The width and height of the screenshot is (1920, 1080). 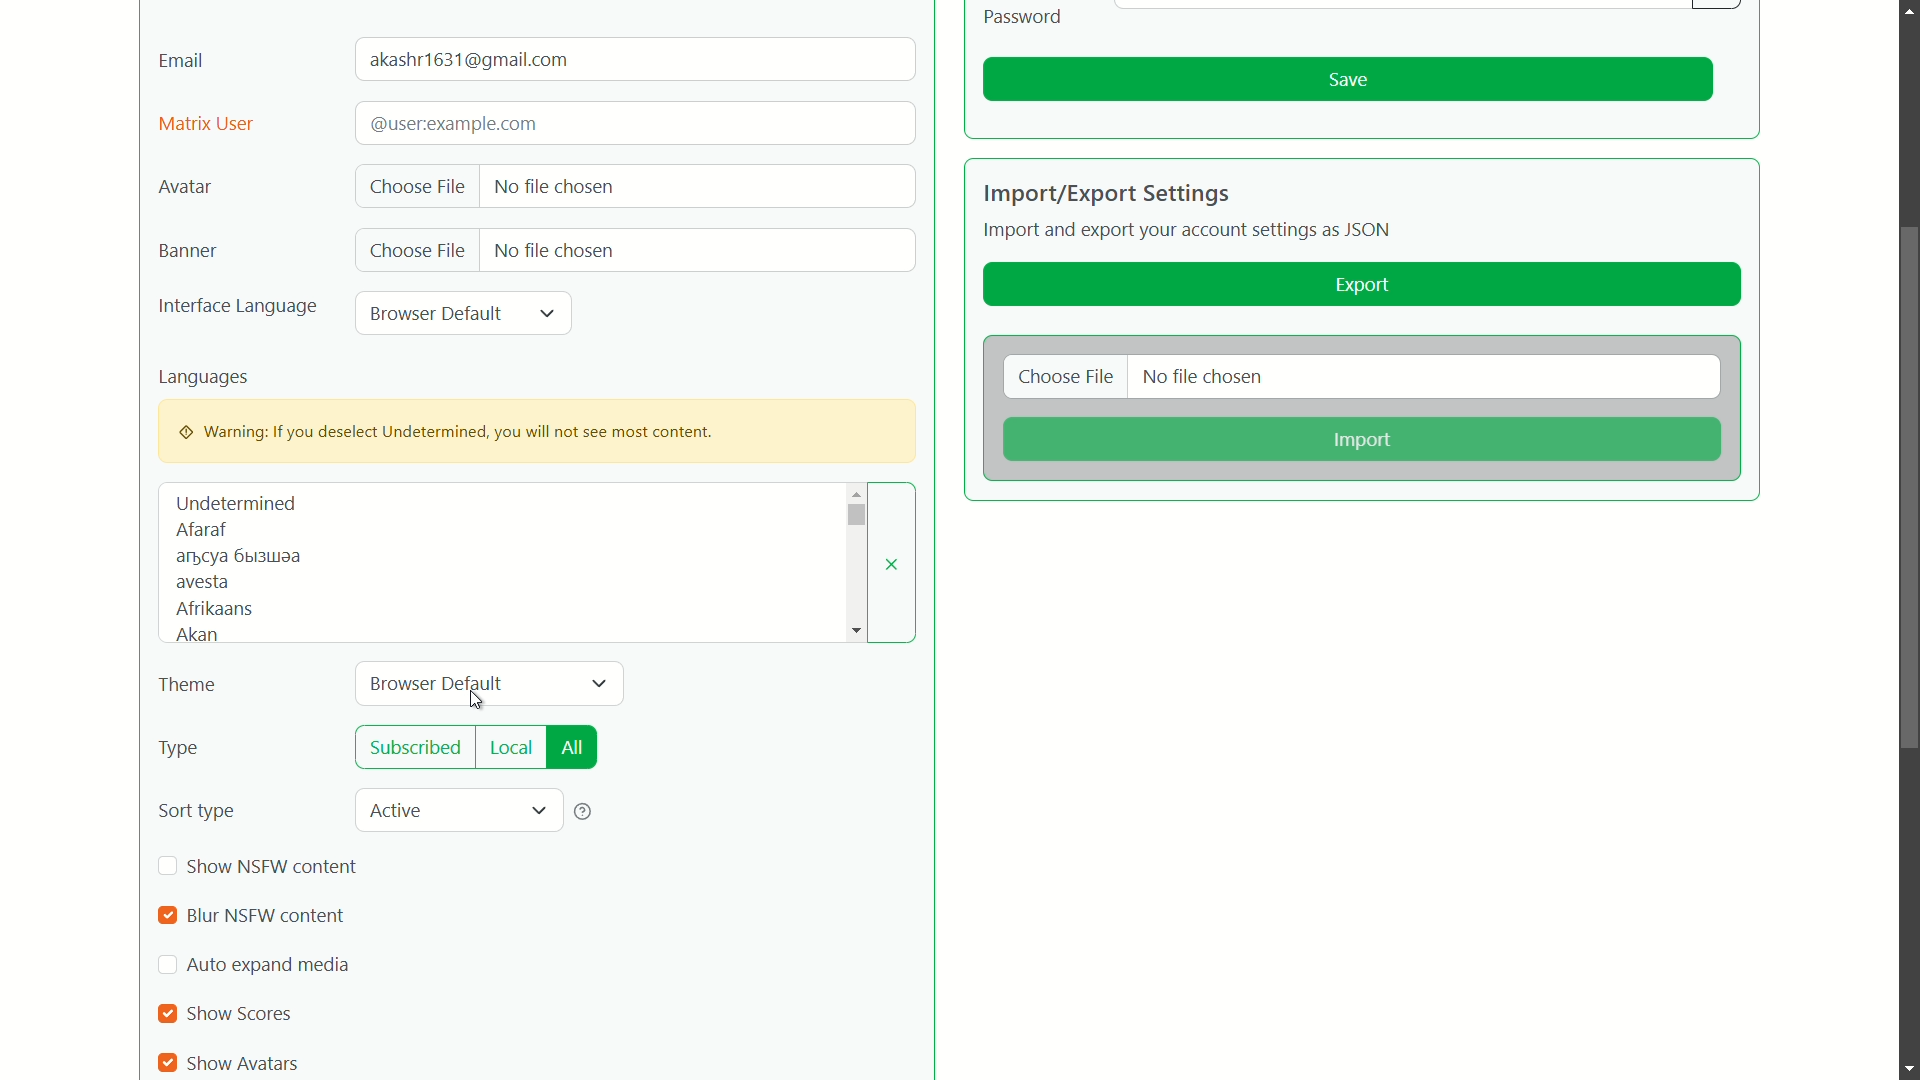 I want to click on blur nsfw content, so click(x=263, y=916).